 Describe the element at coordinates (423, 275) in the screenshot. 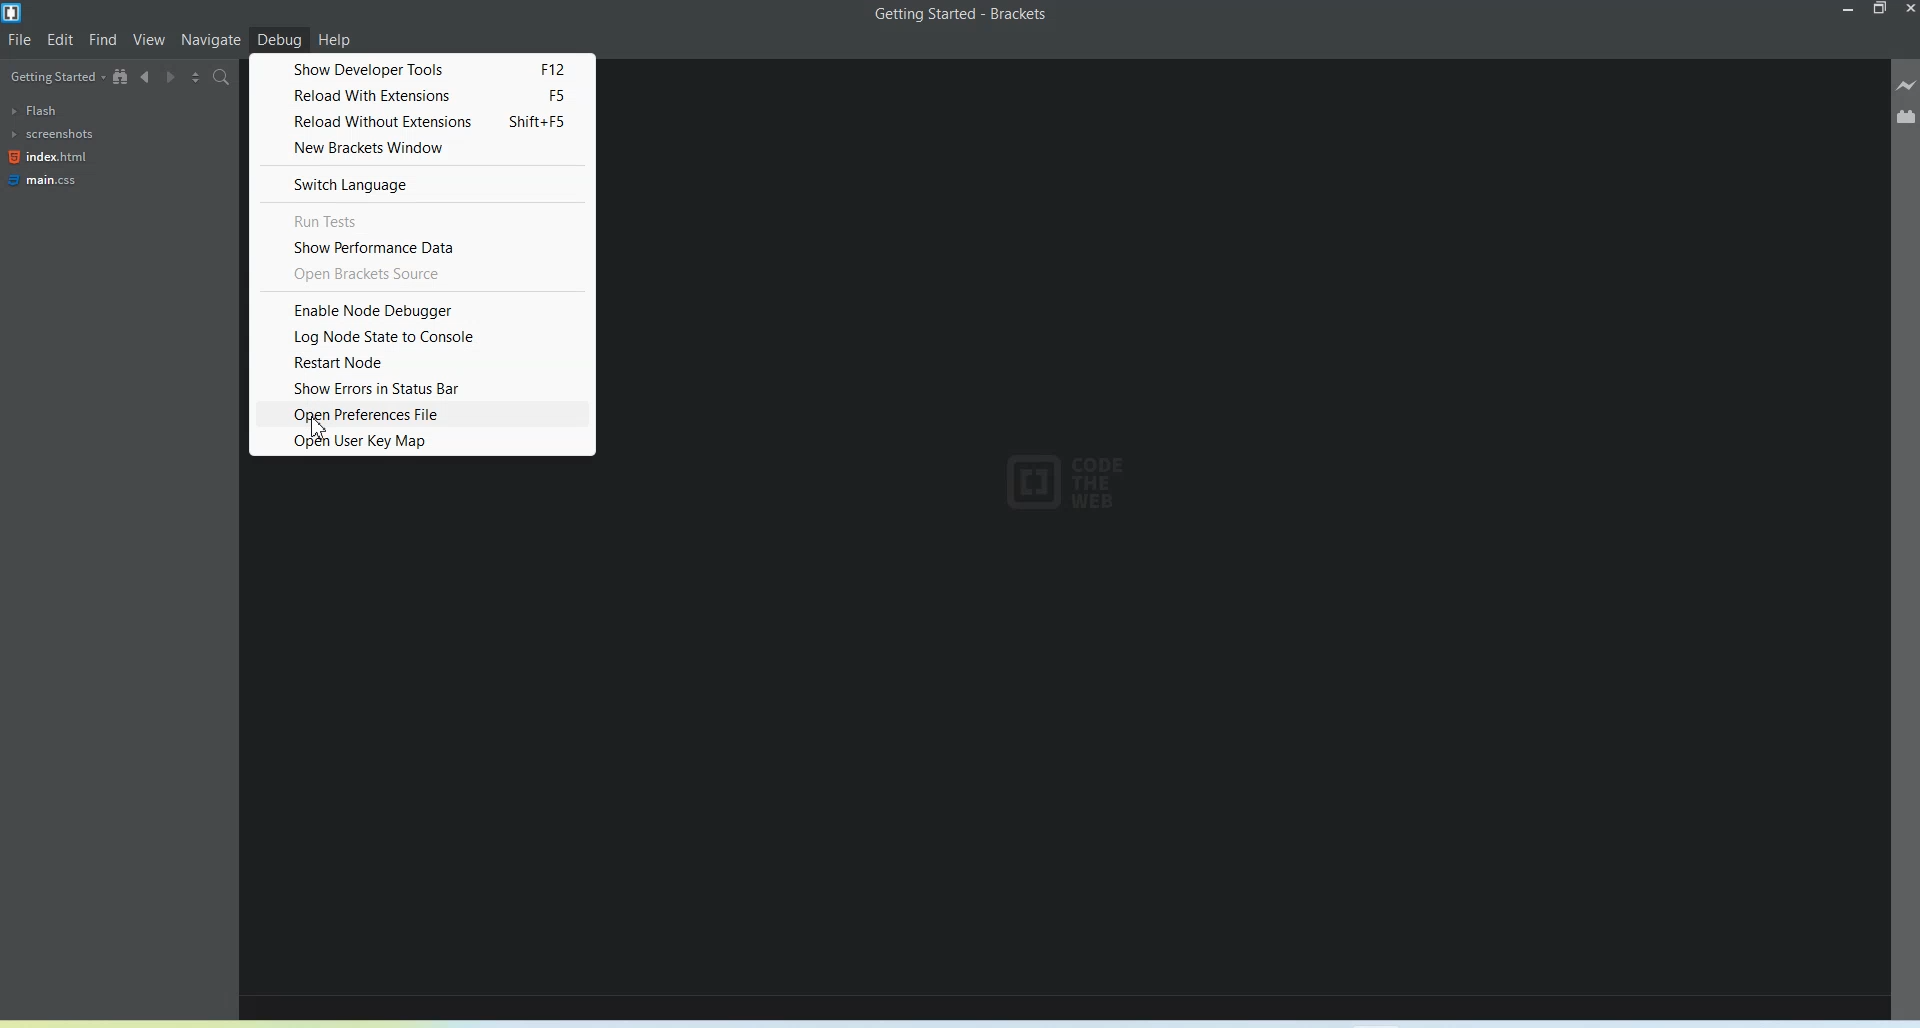

I see `Open Bracket Source` at that location.